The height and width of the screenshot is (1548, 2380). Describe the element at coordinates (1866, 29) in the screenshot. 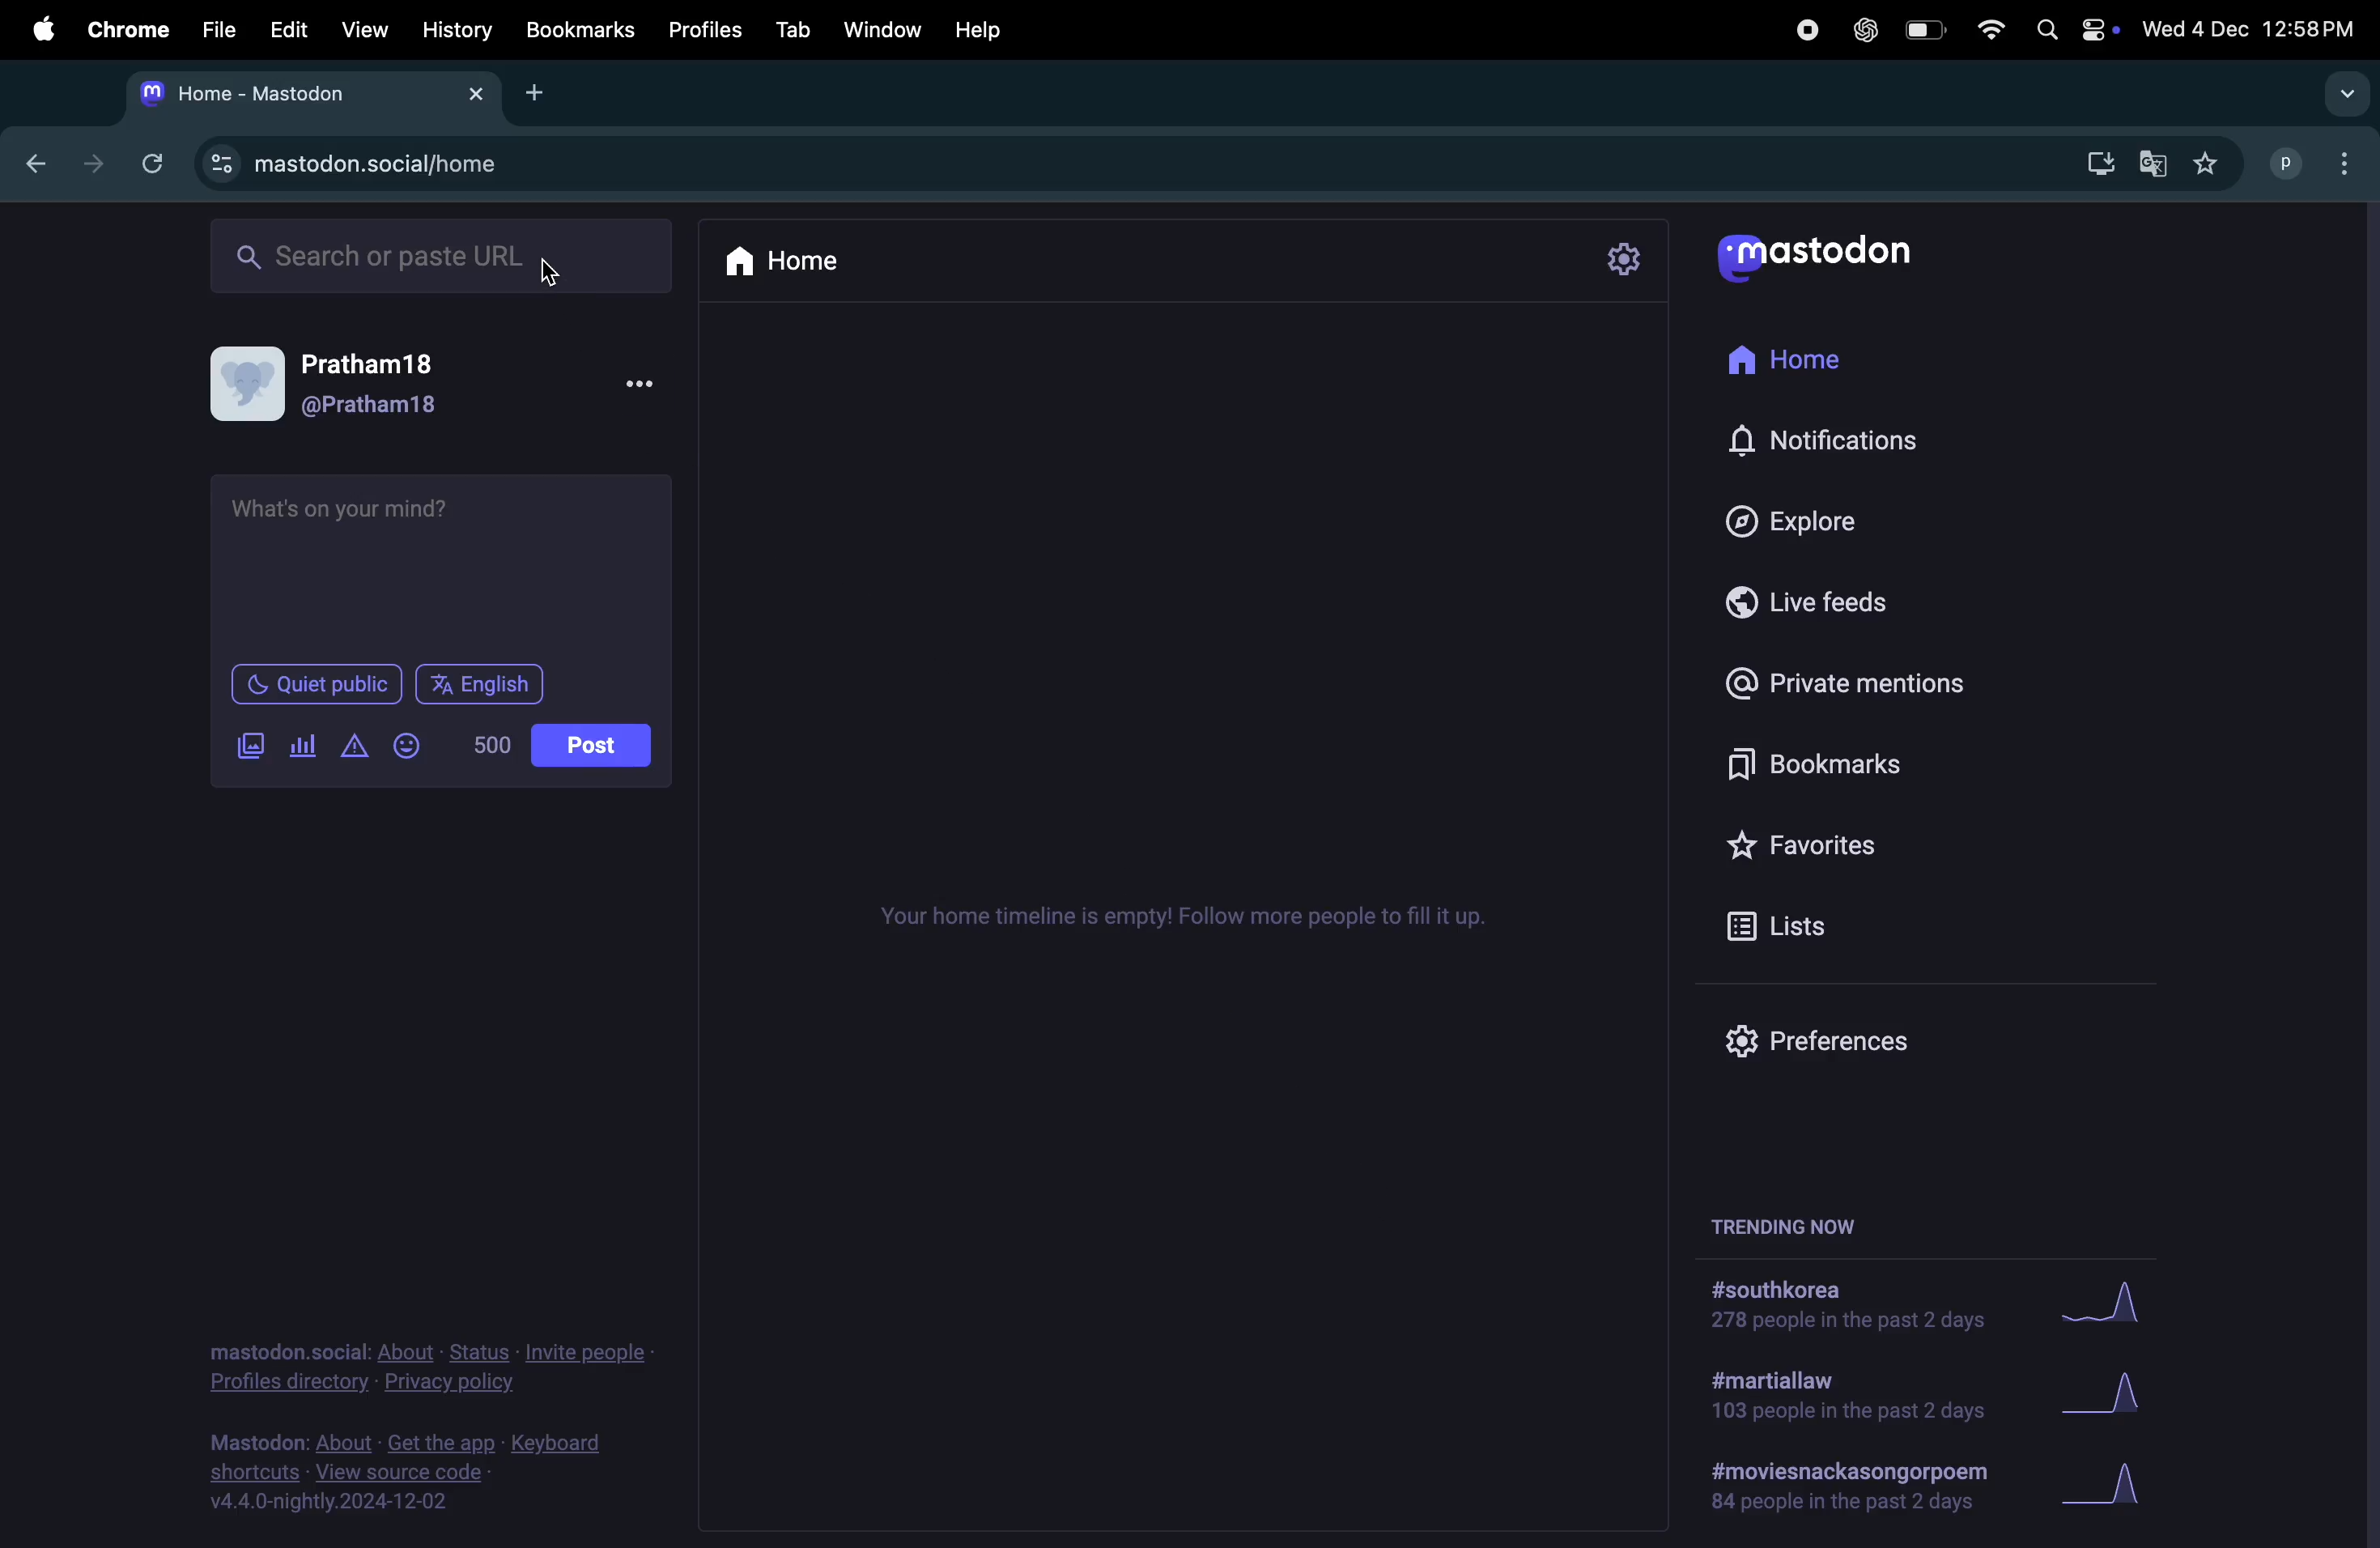

I see `chatgpt` at that location.